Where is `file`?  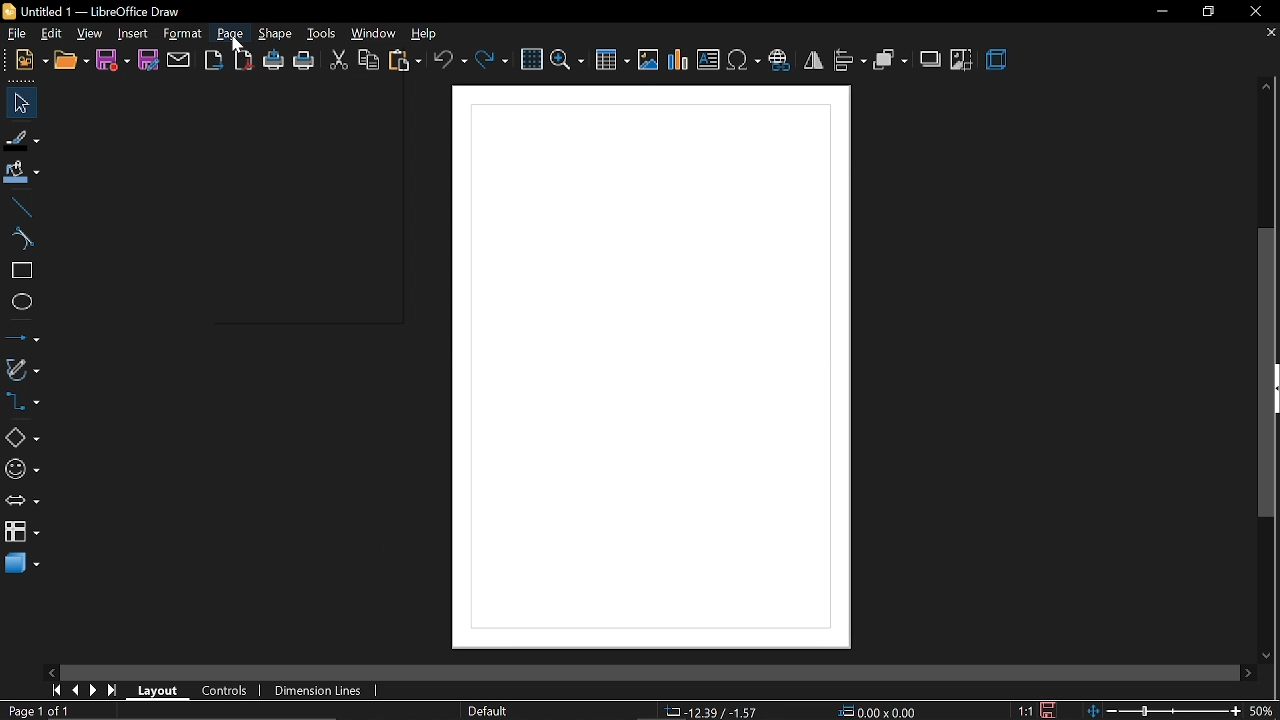 file is located at coordinates (18, 35).